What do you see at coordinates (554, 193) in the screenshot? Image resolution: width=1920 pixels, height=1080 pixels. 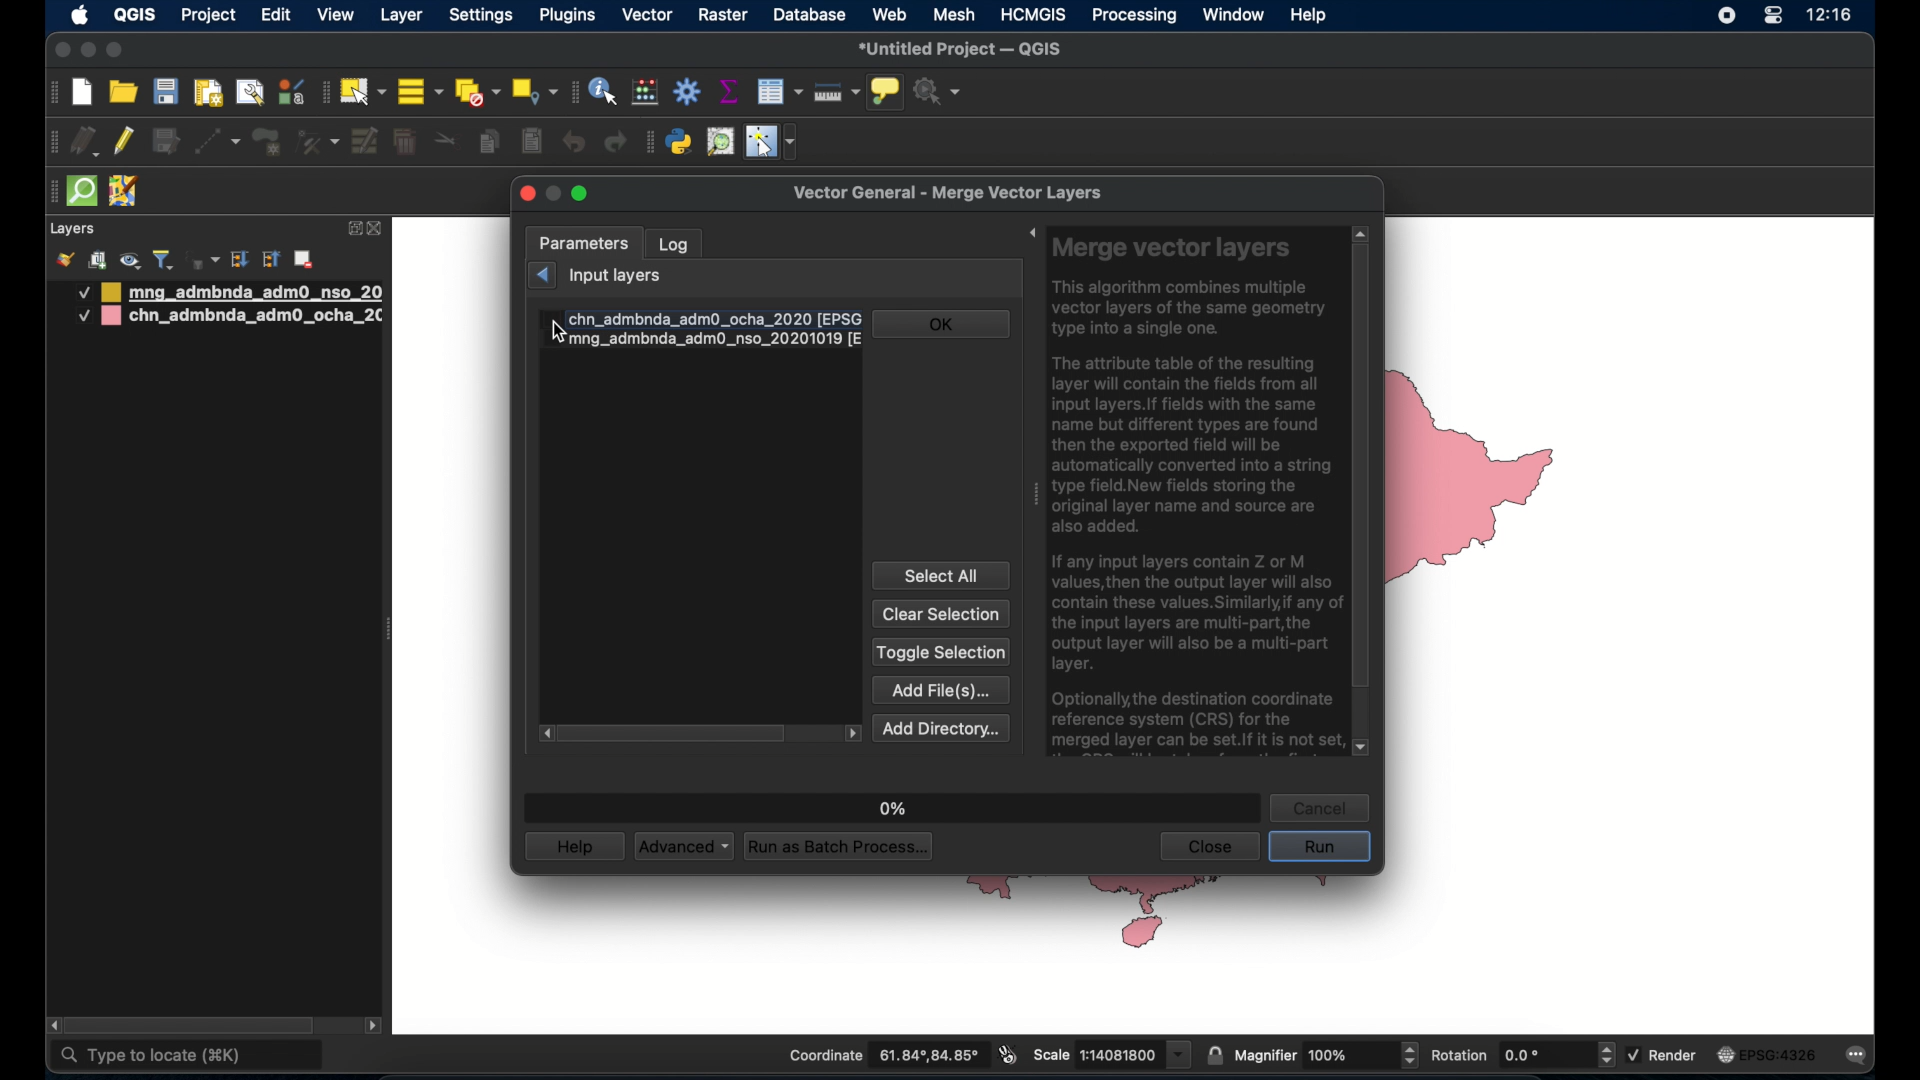 I see `minimize` at bounding box center [554, 193].